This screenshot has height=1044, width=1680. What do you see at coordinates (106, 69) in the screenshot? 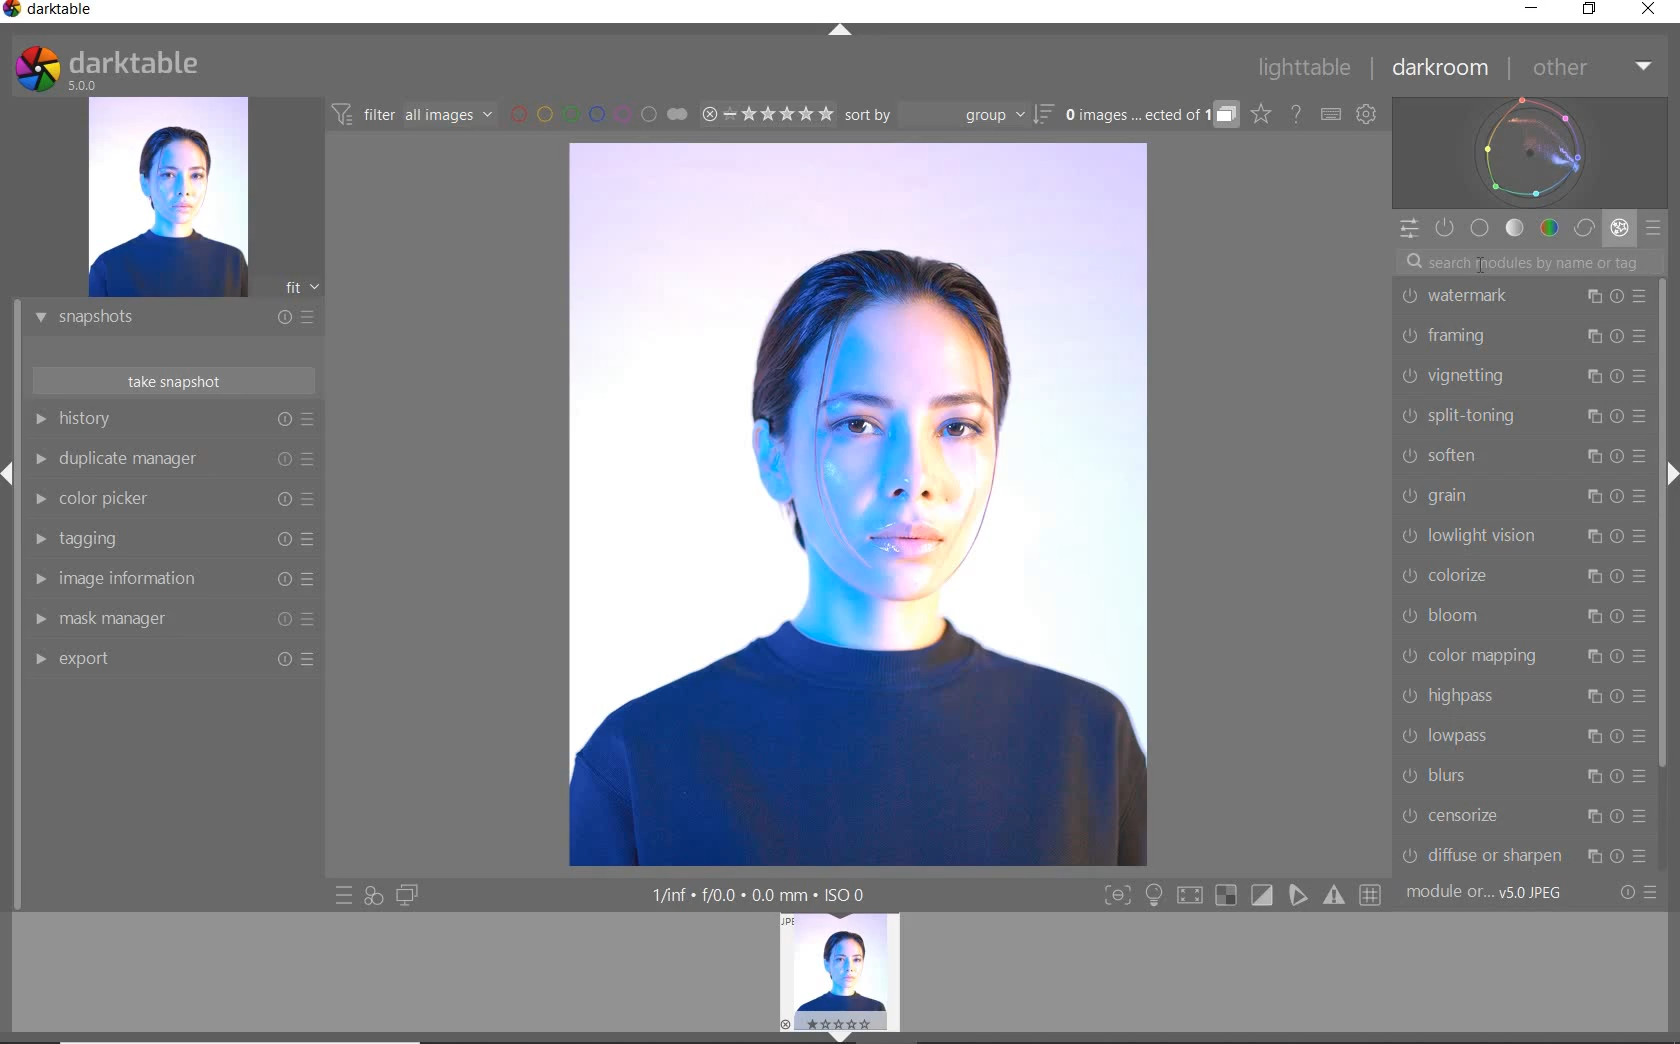
I see `SYSTEM LOGO` at bounding box center [106, 69].